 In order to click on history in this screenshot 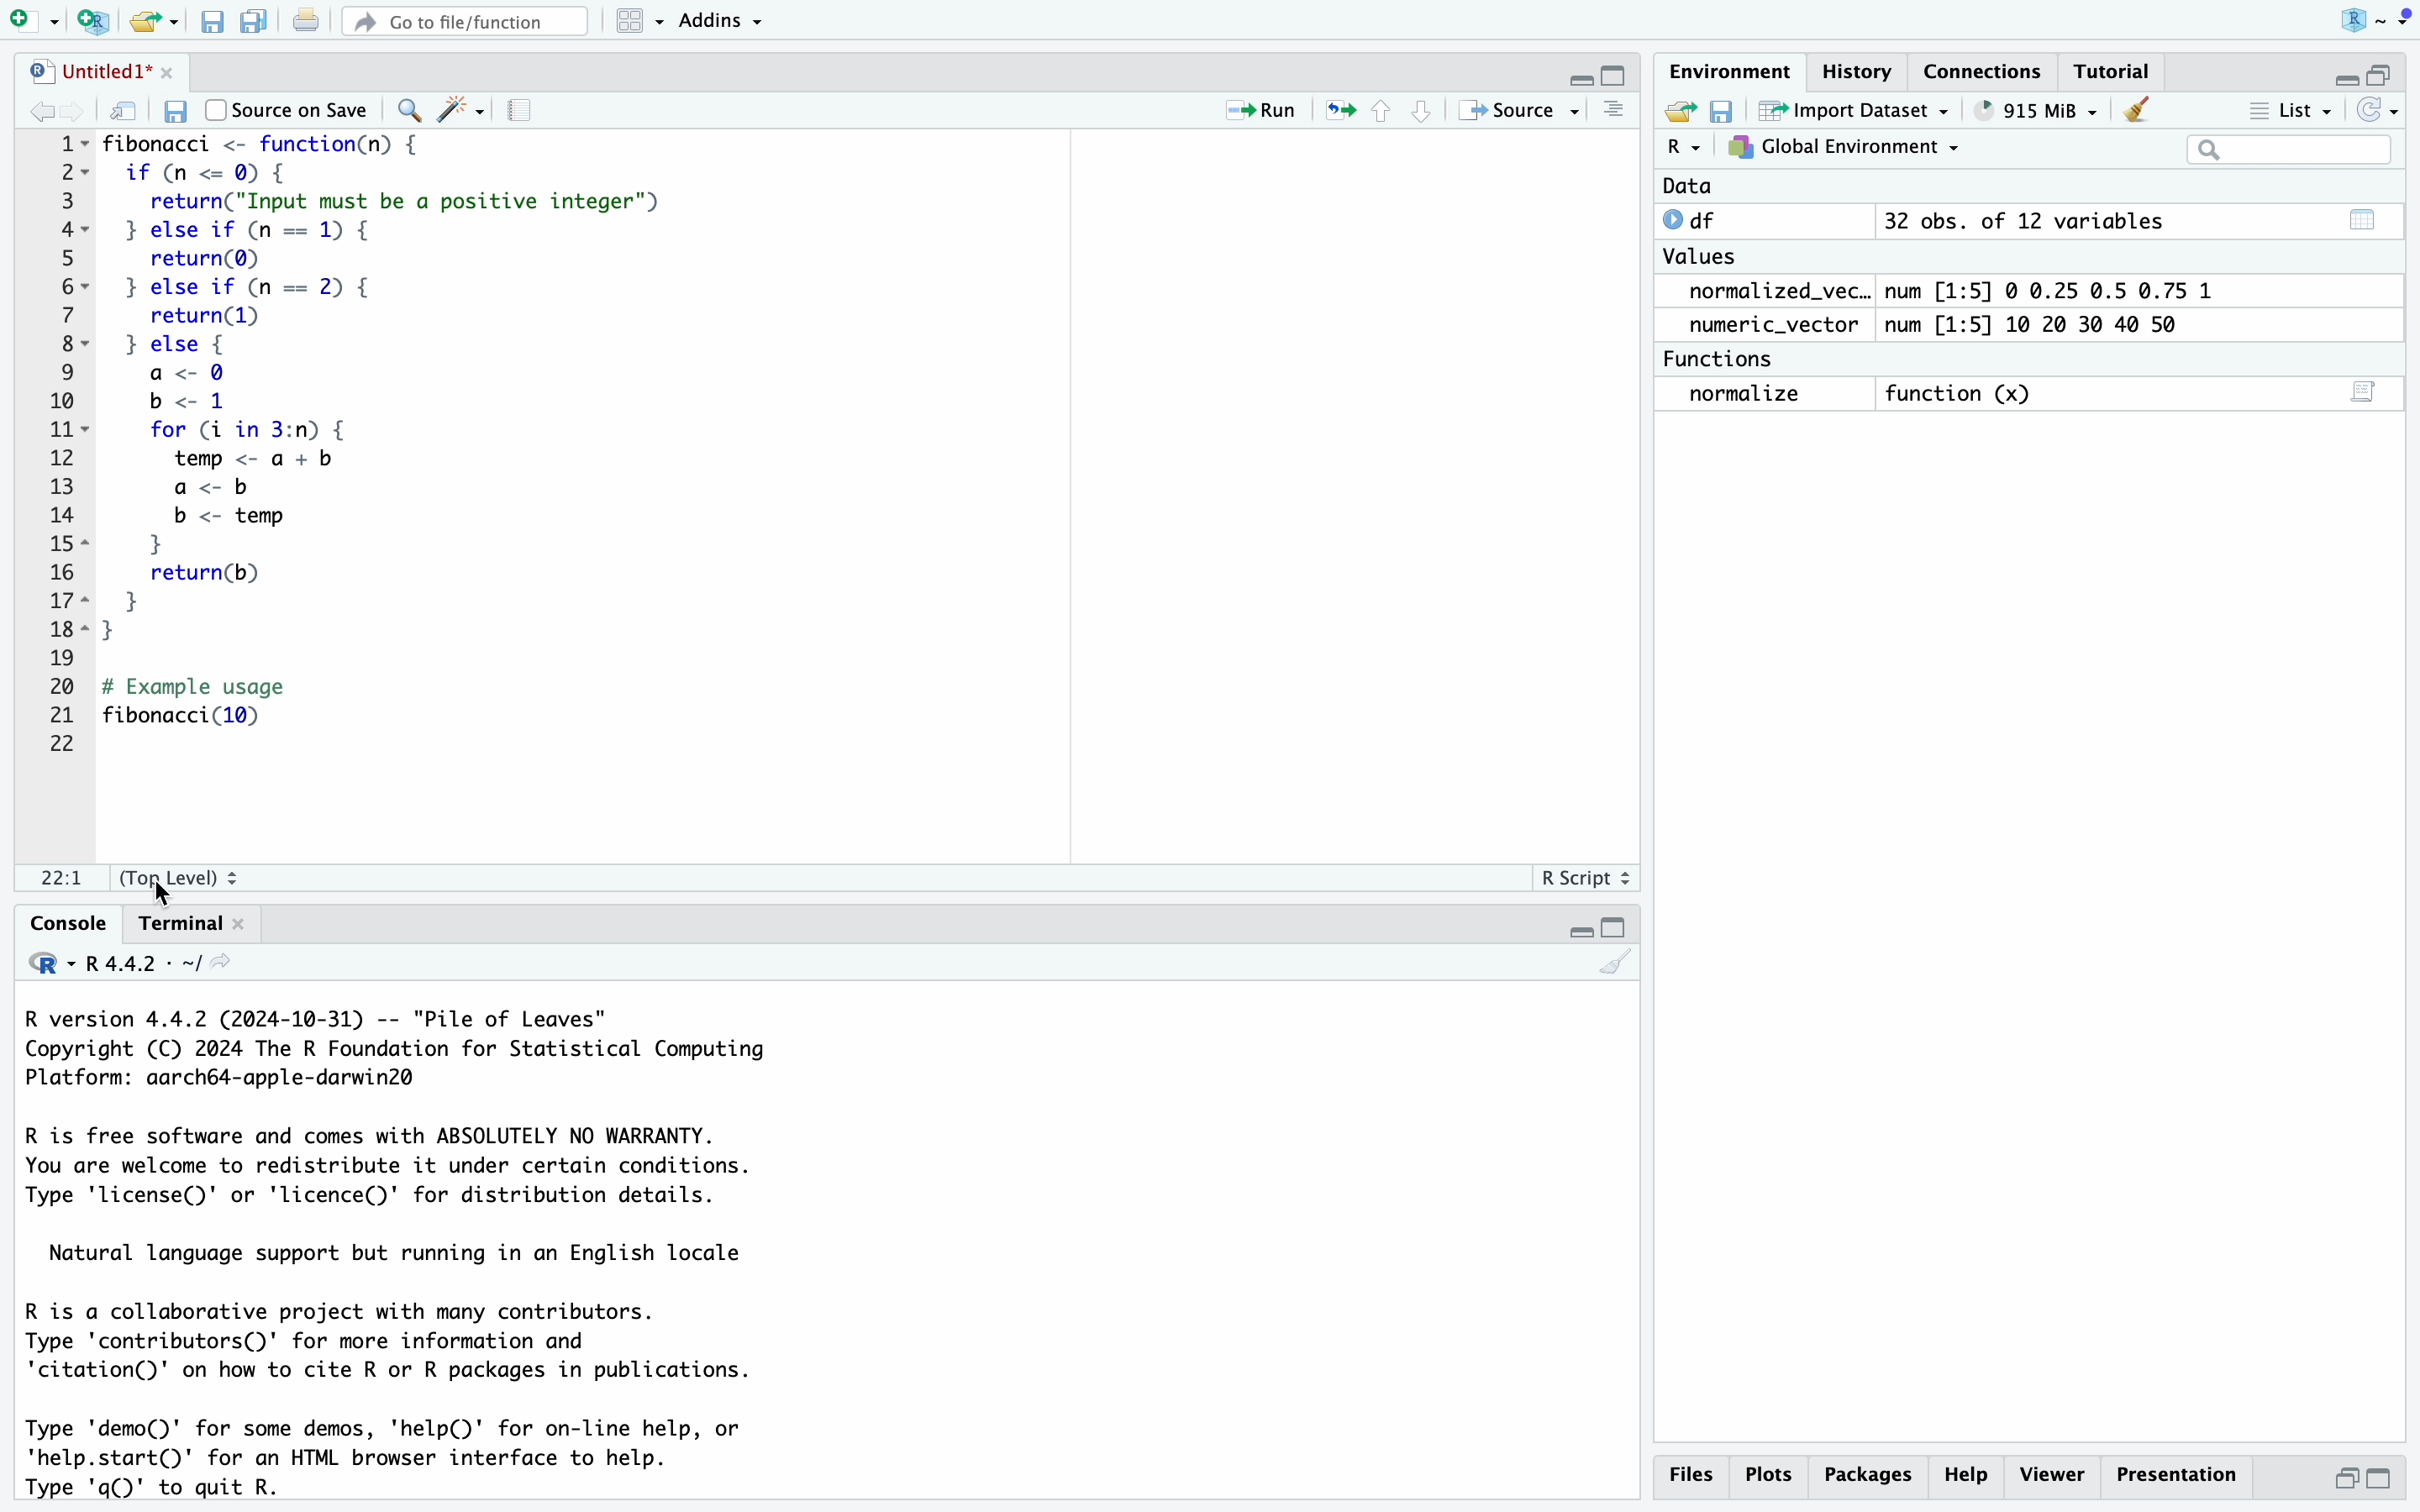, I will do `click(1853, 70)`.